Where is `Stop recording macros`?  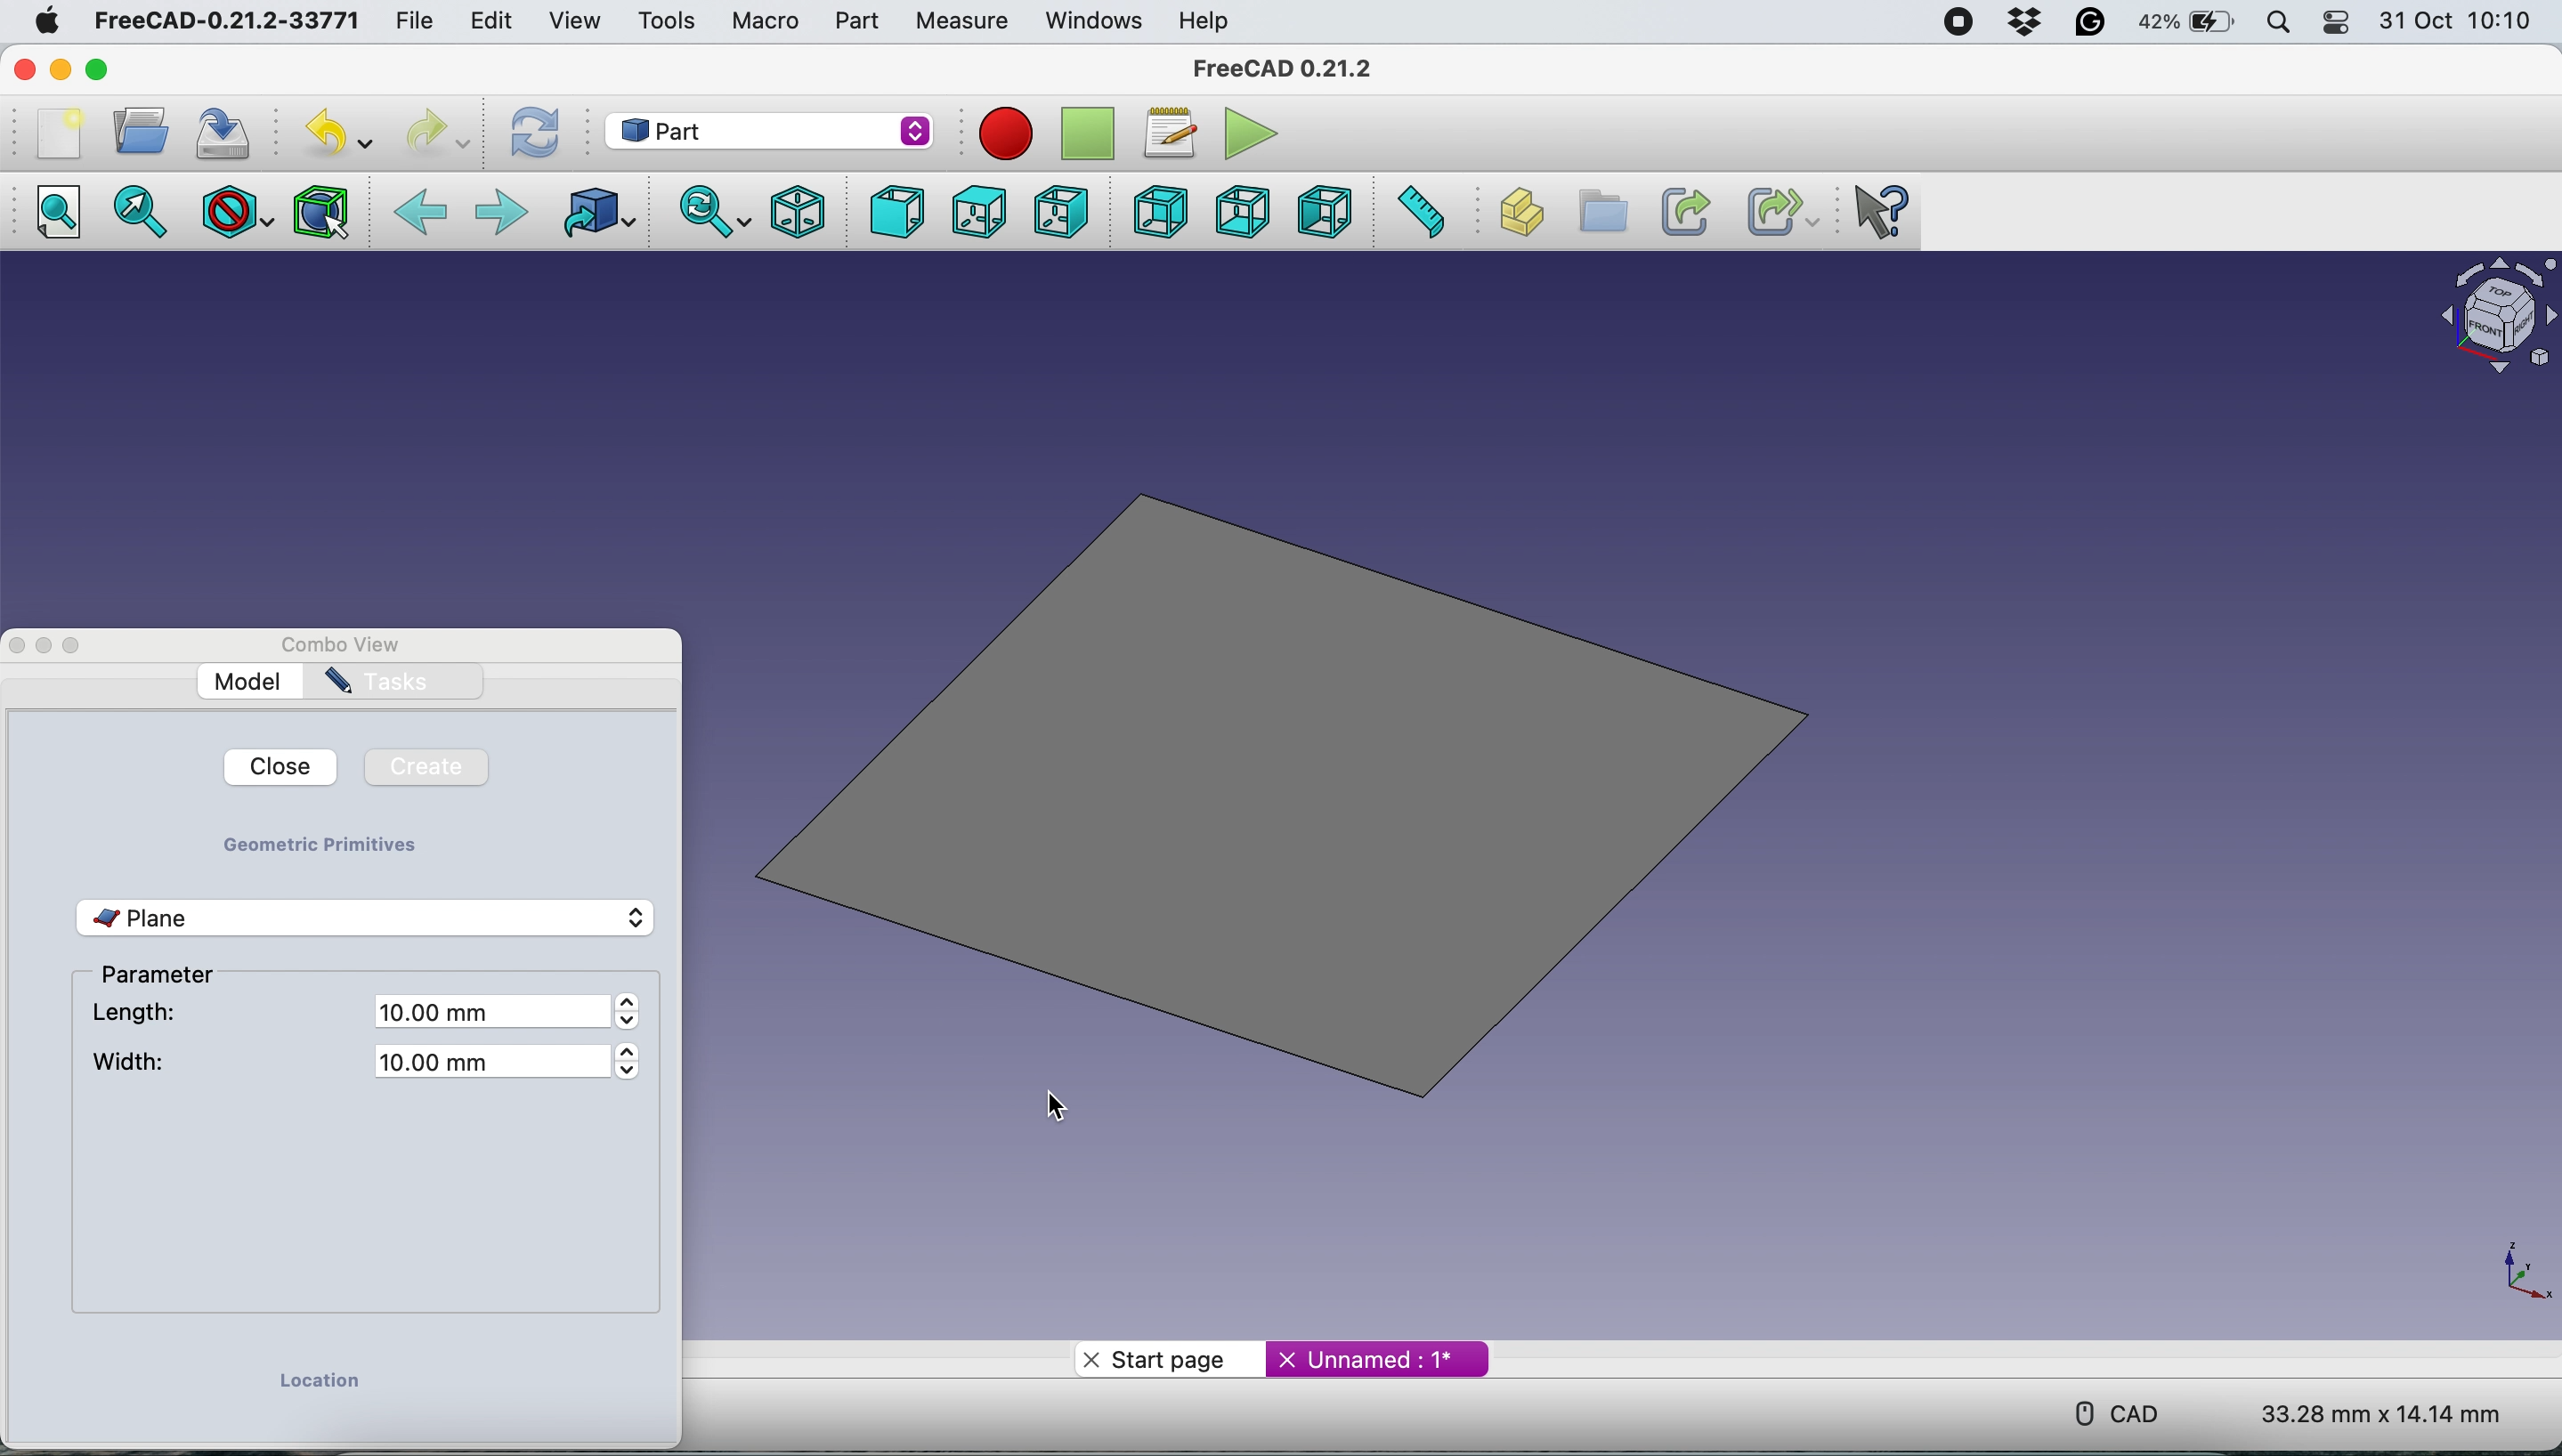 Stop recording macros is located at coordinates (1091, 135).